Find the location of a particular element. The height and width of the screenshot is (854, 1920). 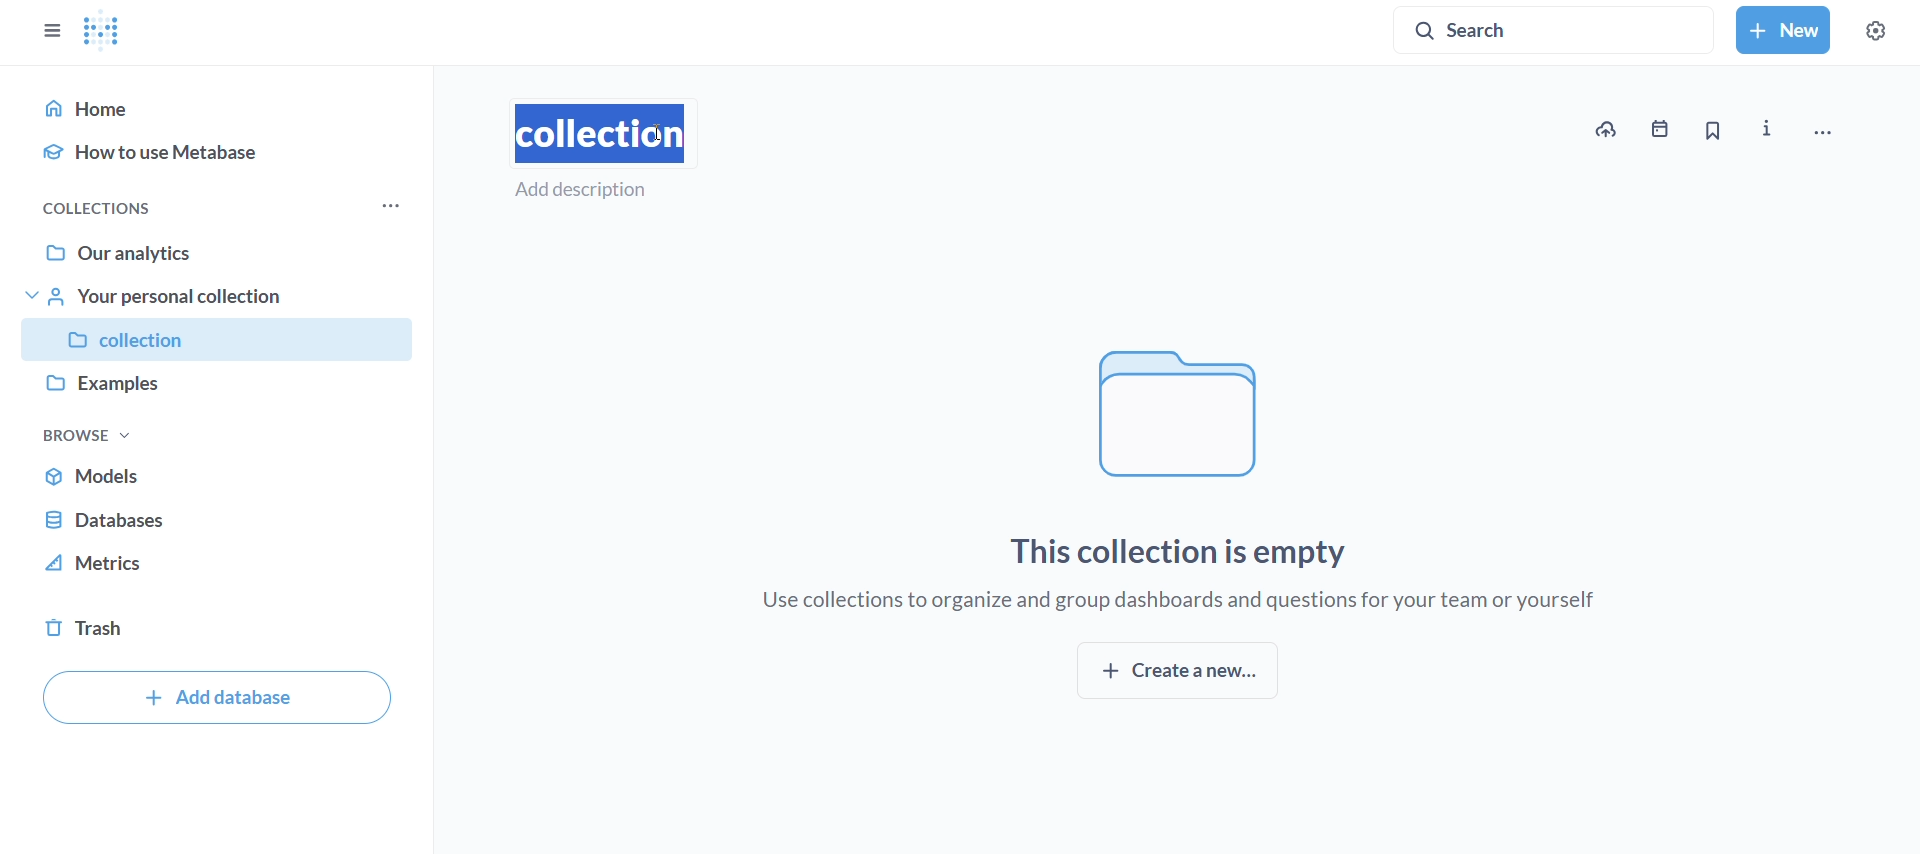

bookmark is located at coordinates (1713, 132).